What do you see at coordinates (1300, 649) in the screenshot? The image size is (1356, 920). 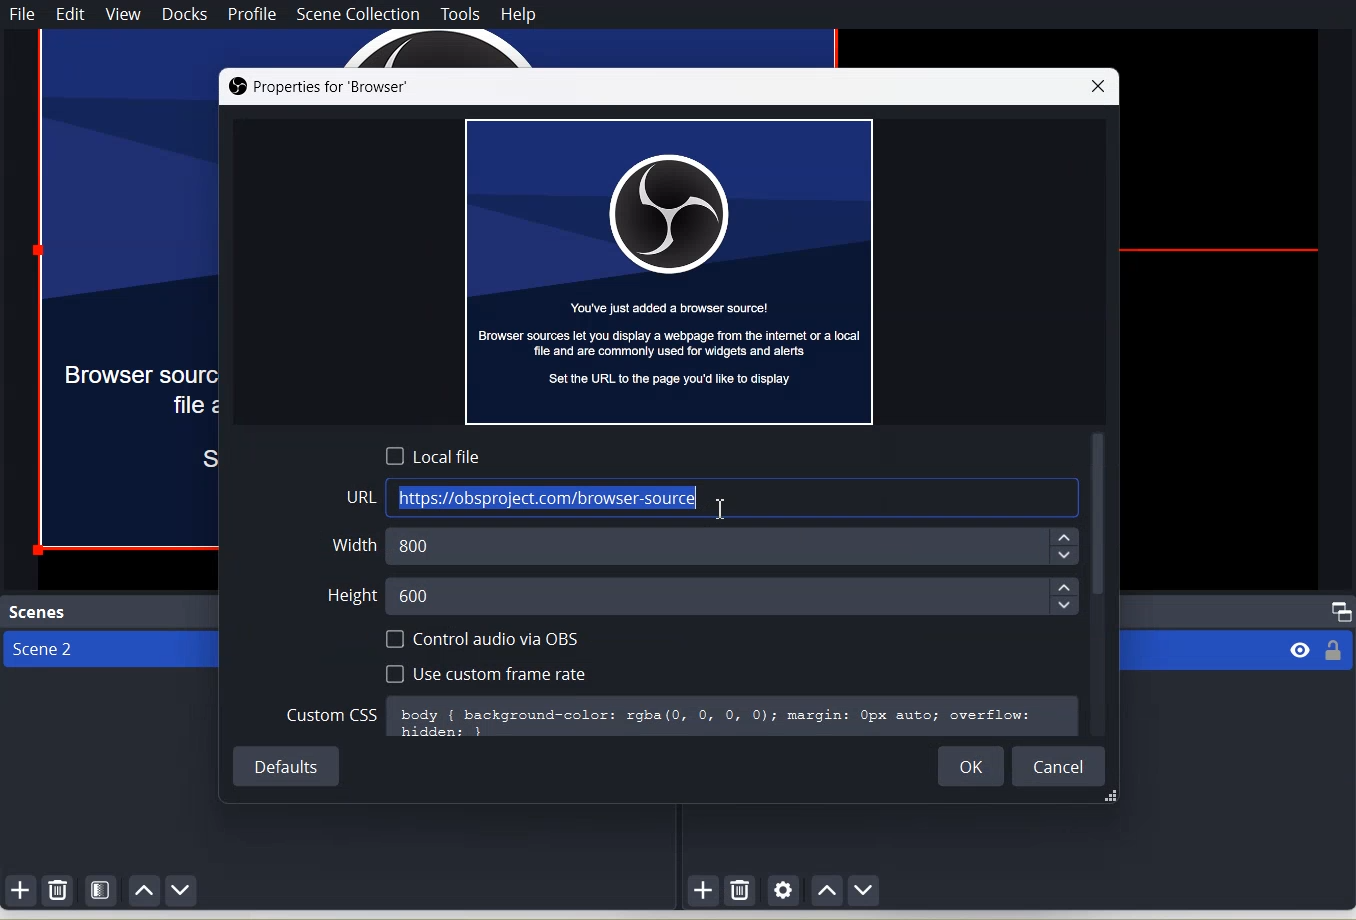 I see `visibility eye icon` at bounding box center [1300, 649].